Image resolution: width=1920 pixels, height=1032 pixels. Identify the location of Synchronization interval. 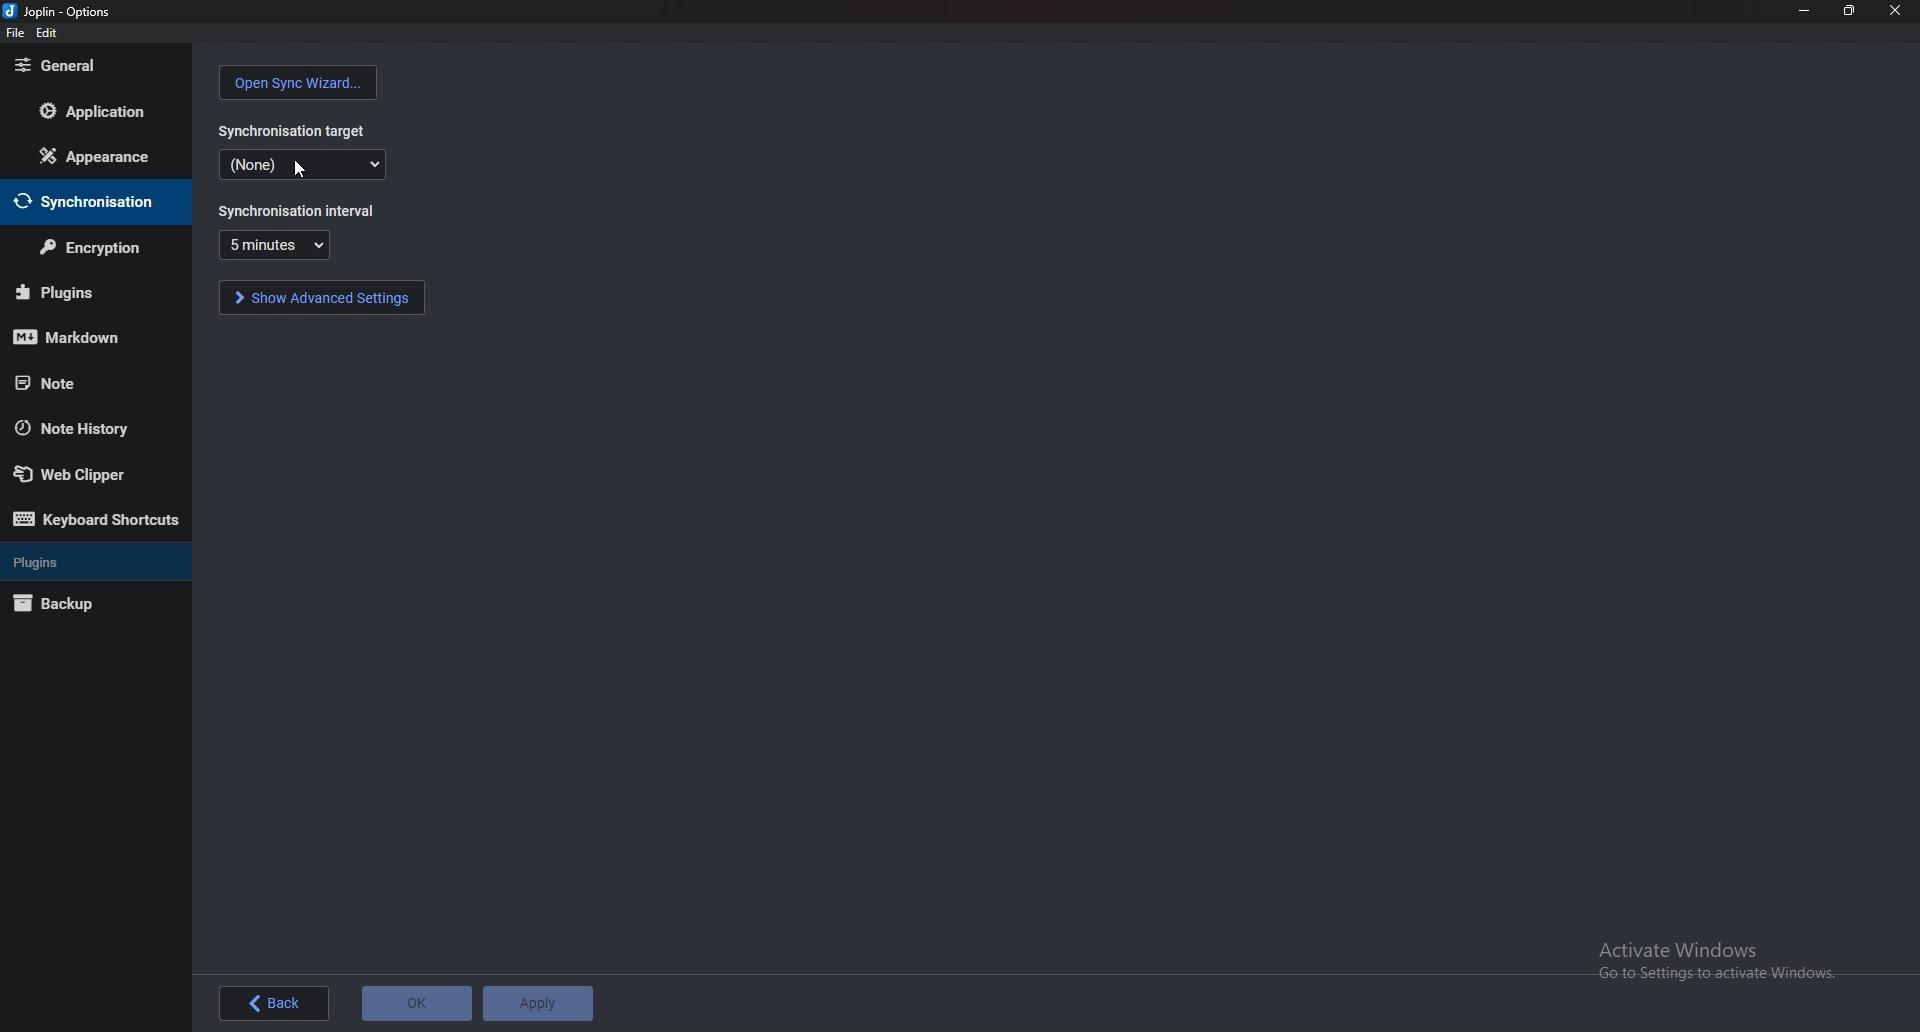
(300, 210).